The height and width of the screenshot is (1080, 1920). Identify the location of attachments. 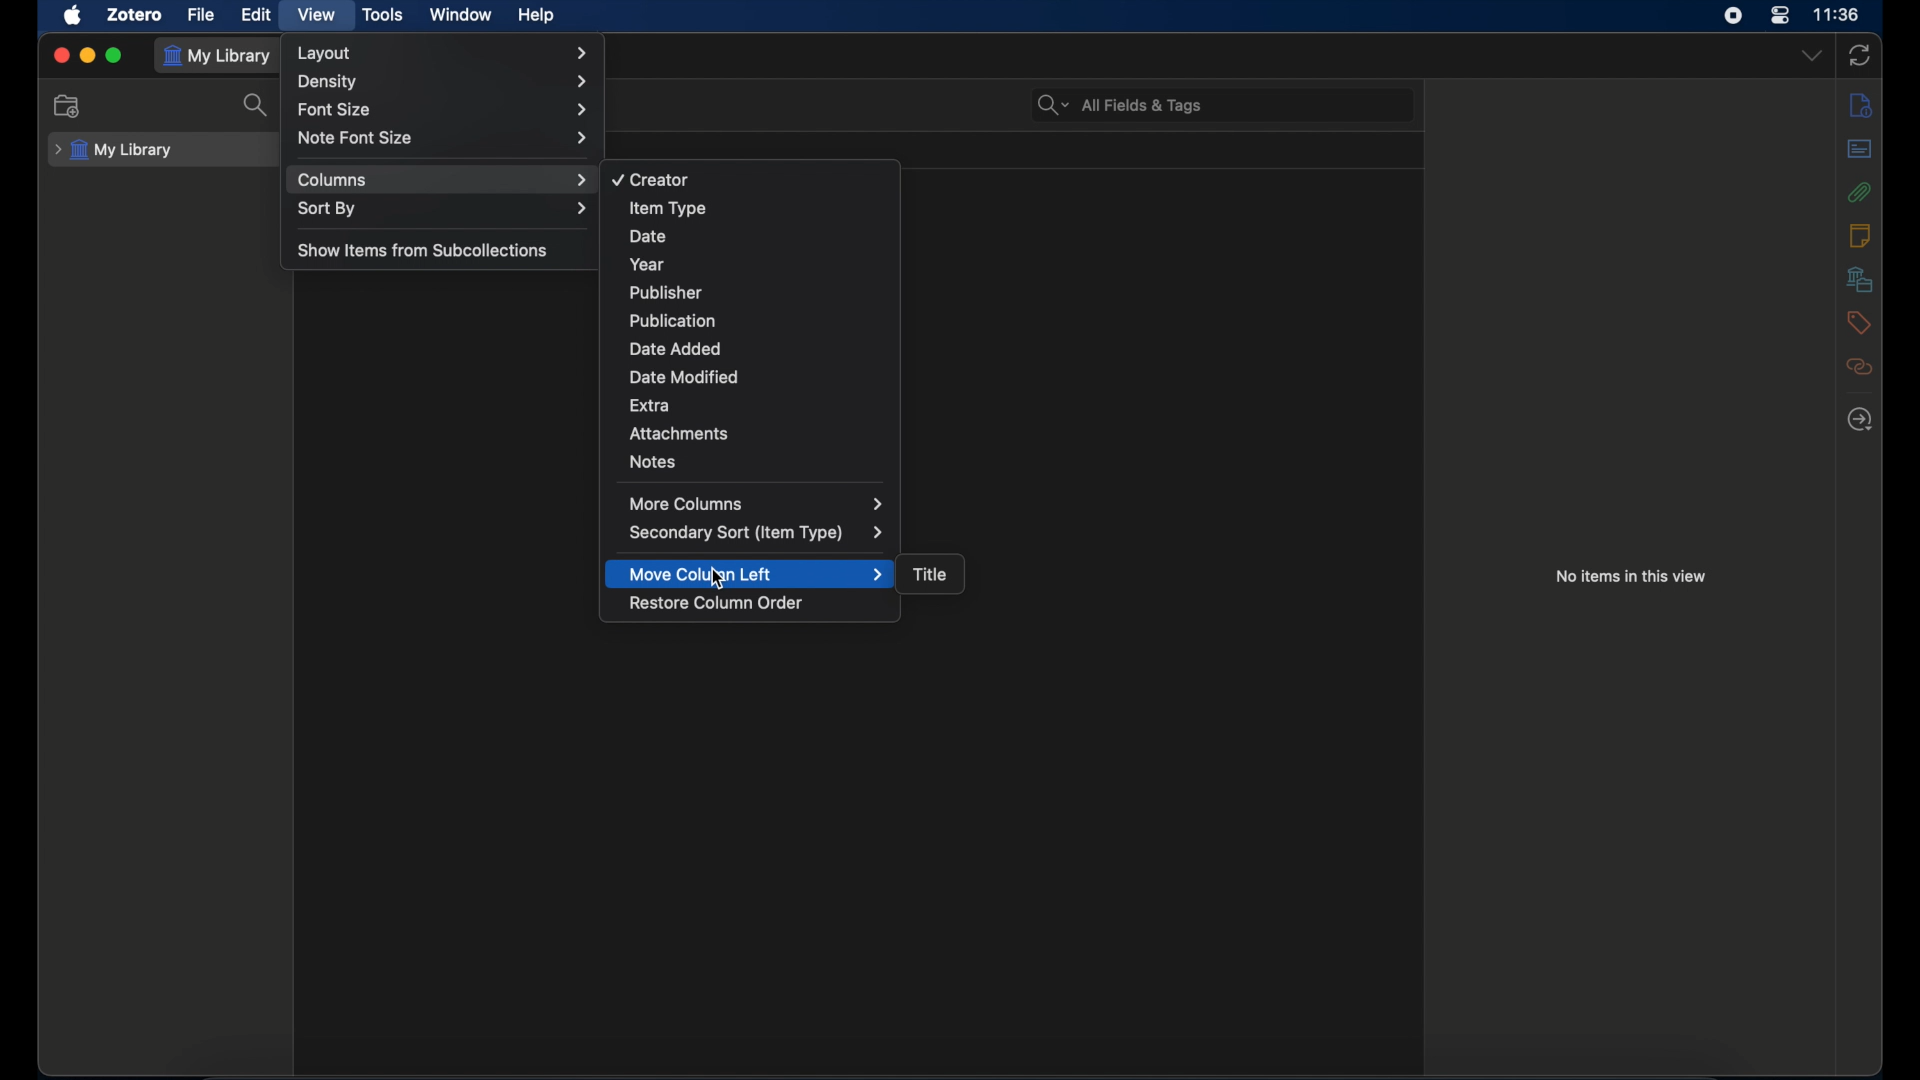
(1861, 192).